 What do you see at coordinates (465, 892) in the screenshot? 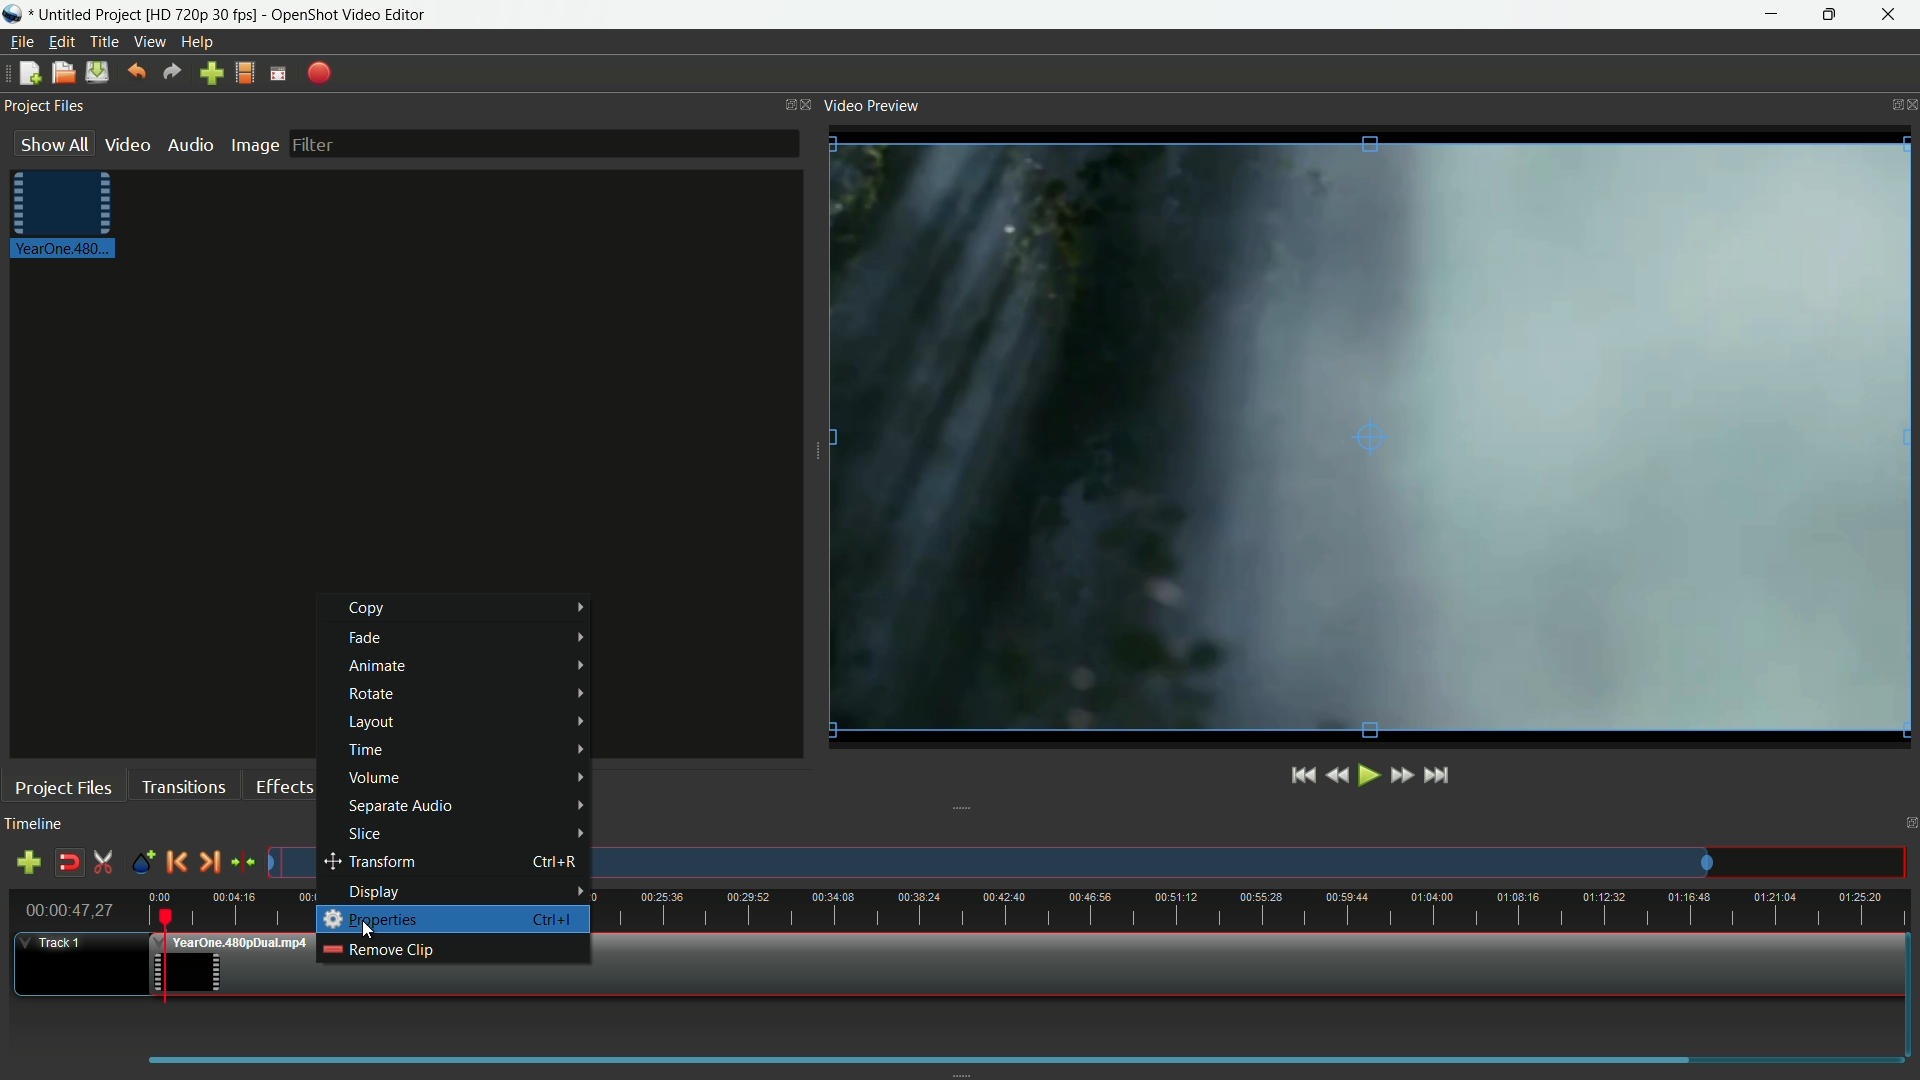
I see `display` at bounding box center [465, 892].